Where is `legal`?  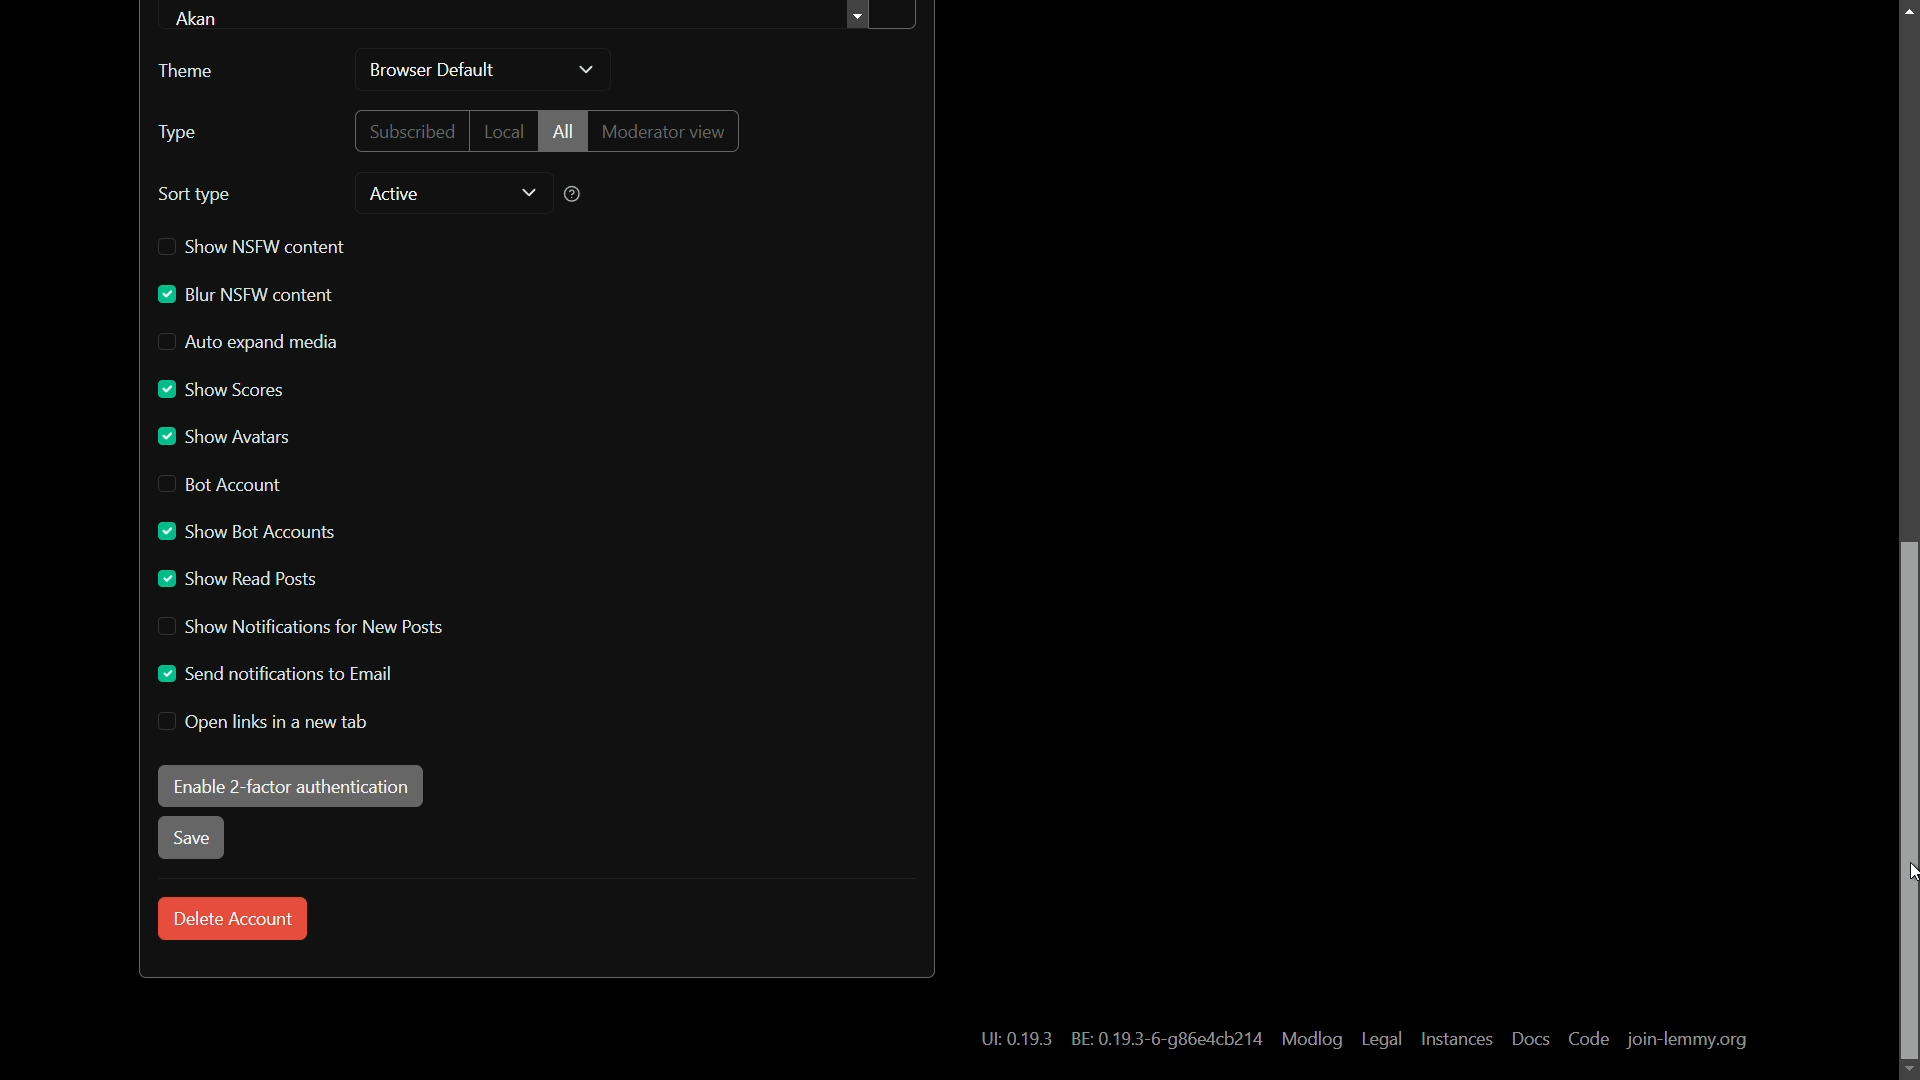
legal is located at coordinates (1384, 1040).